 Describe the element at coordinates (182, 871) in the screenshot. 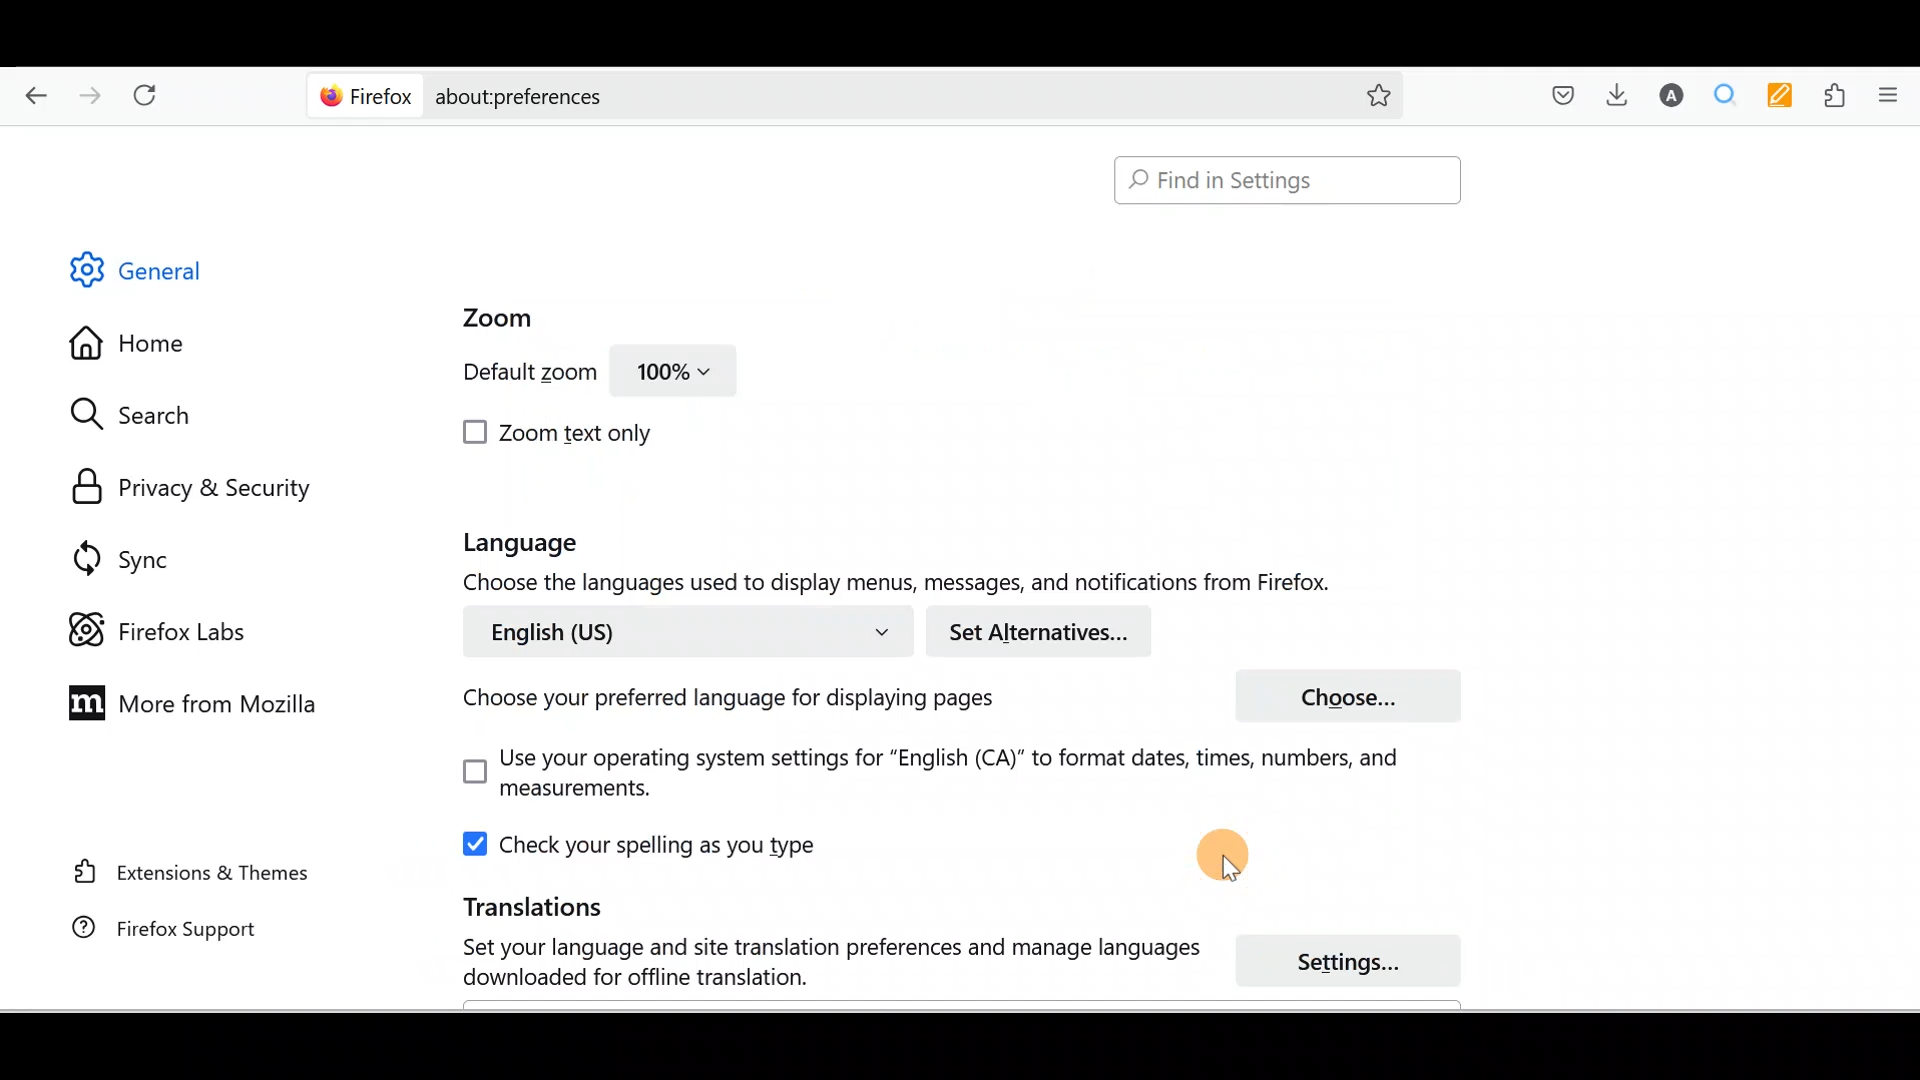

I see `Extension & Themes` at that location.